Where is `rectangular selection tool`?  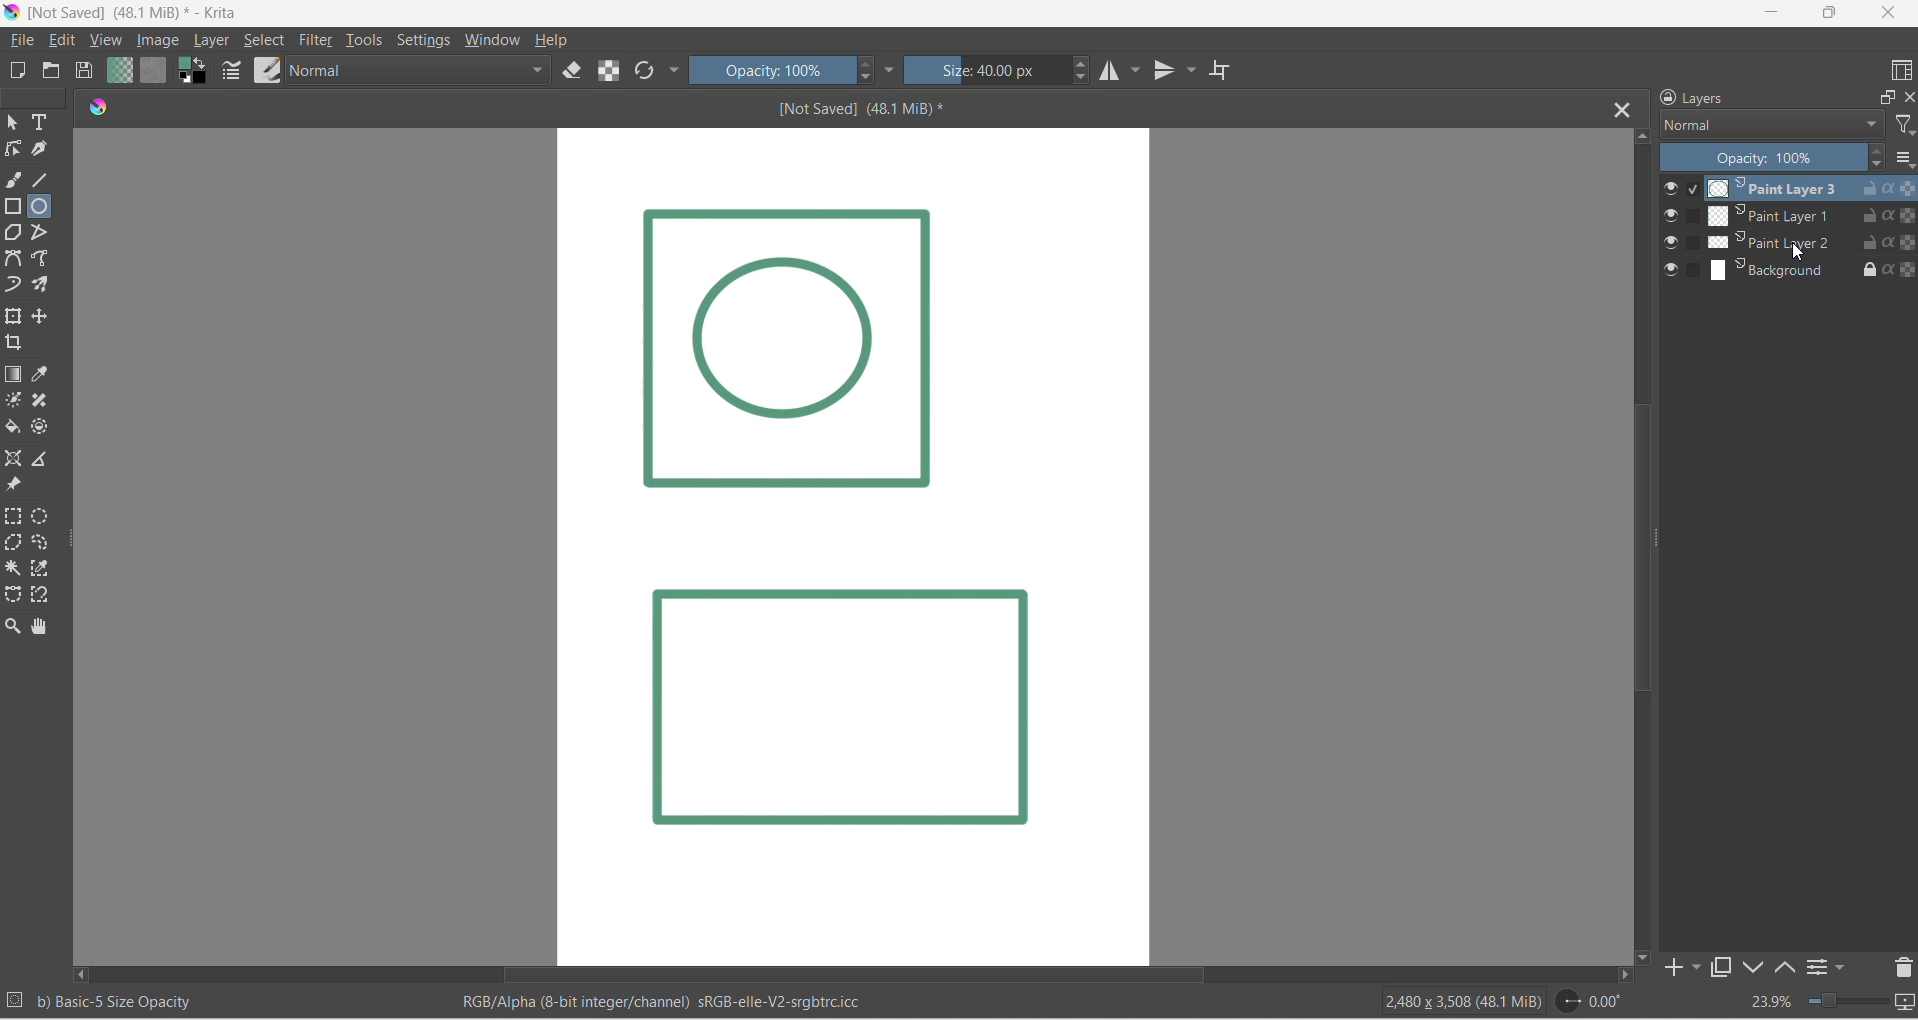 rectangular selection tool is located at coordinates (13, 517).